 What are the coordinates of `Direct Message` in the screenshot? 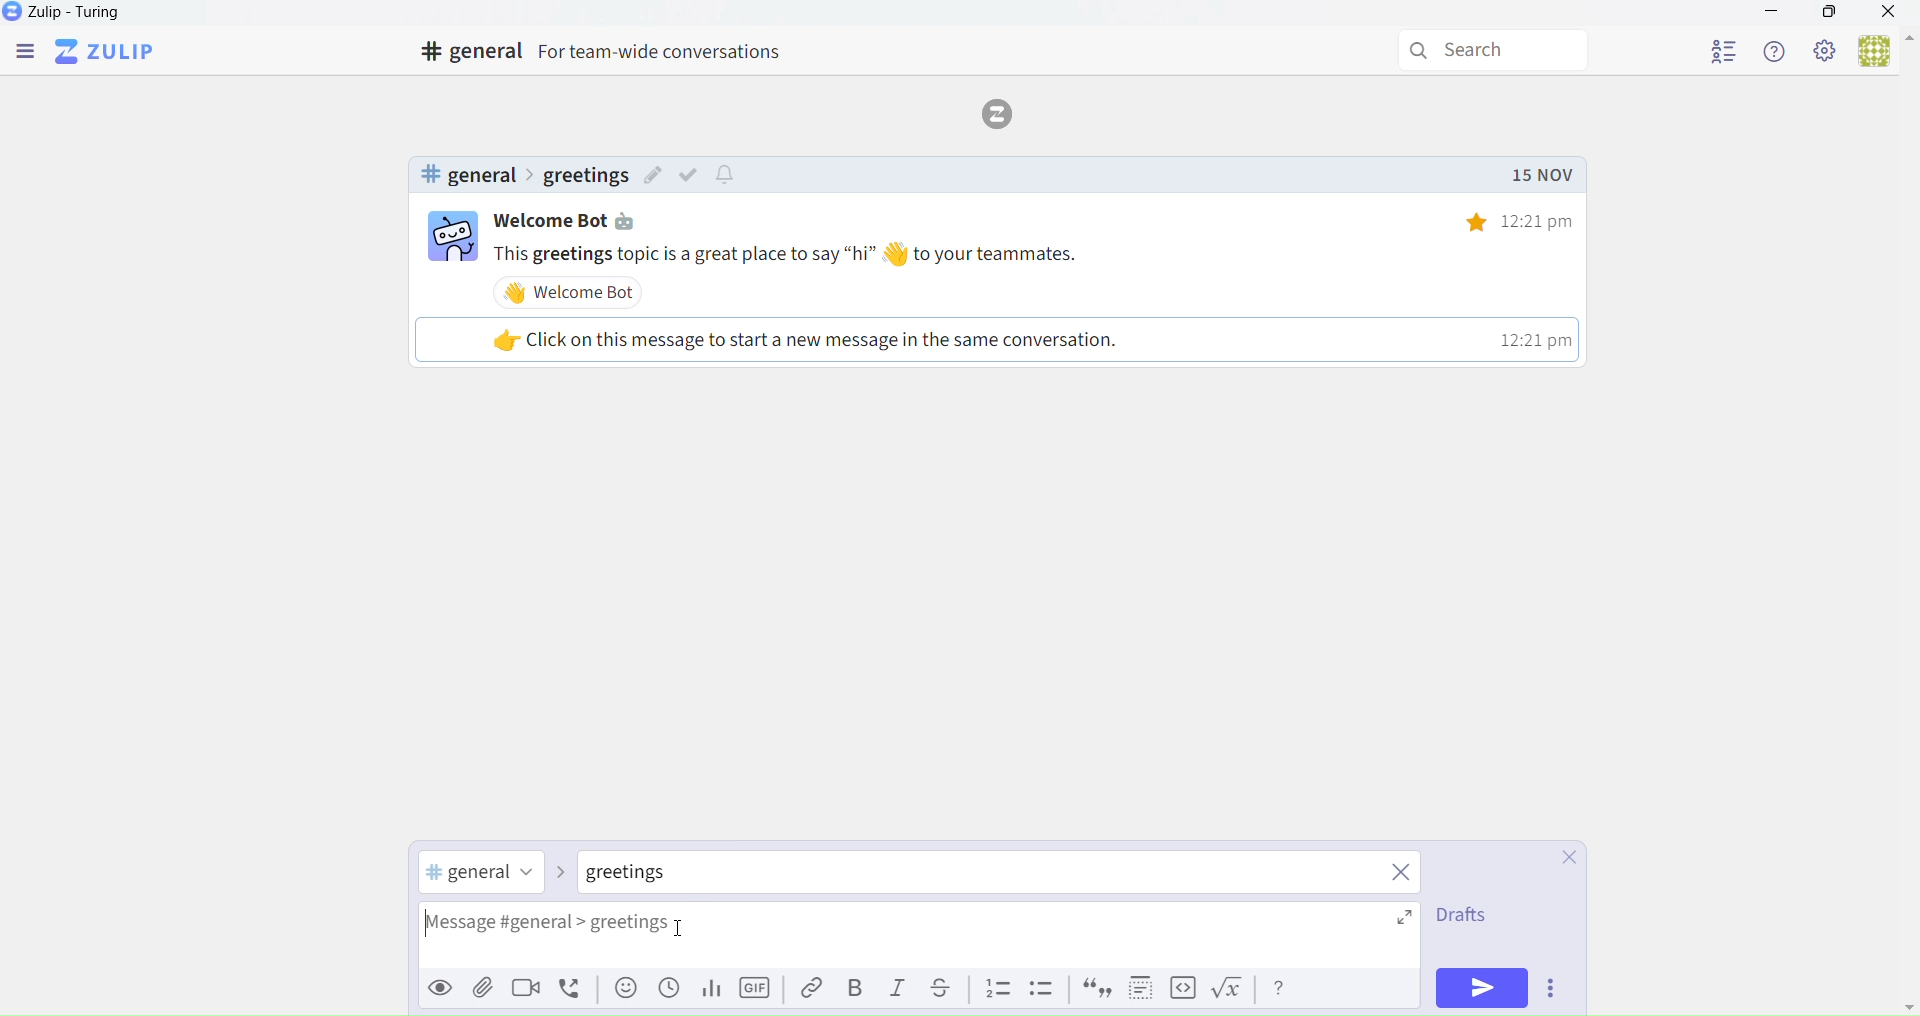 It's located at (651, 875).